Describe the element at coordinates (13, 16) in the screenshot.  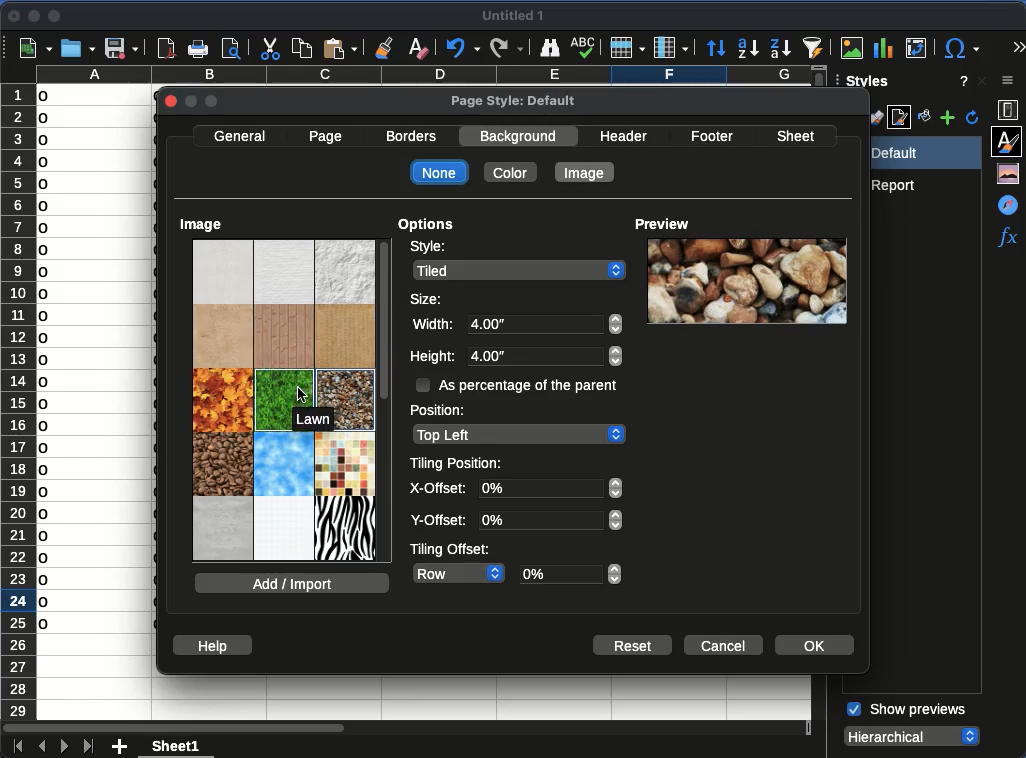
I see `close` at that location.